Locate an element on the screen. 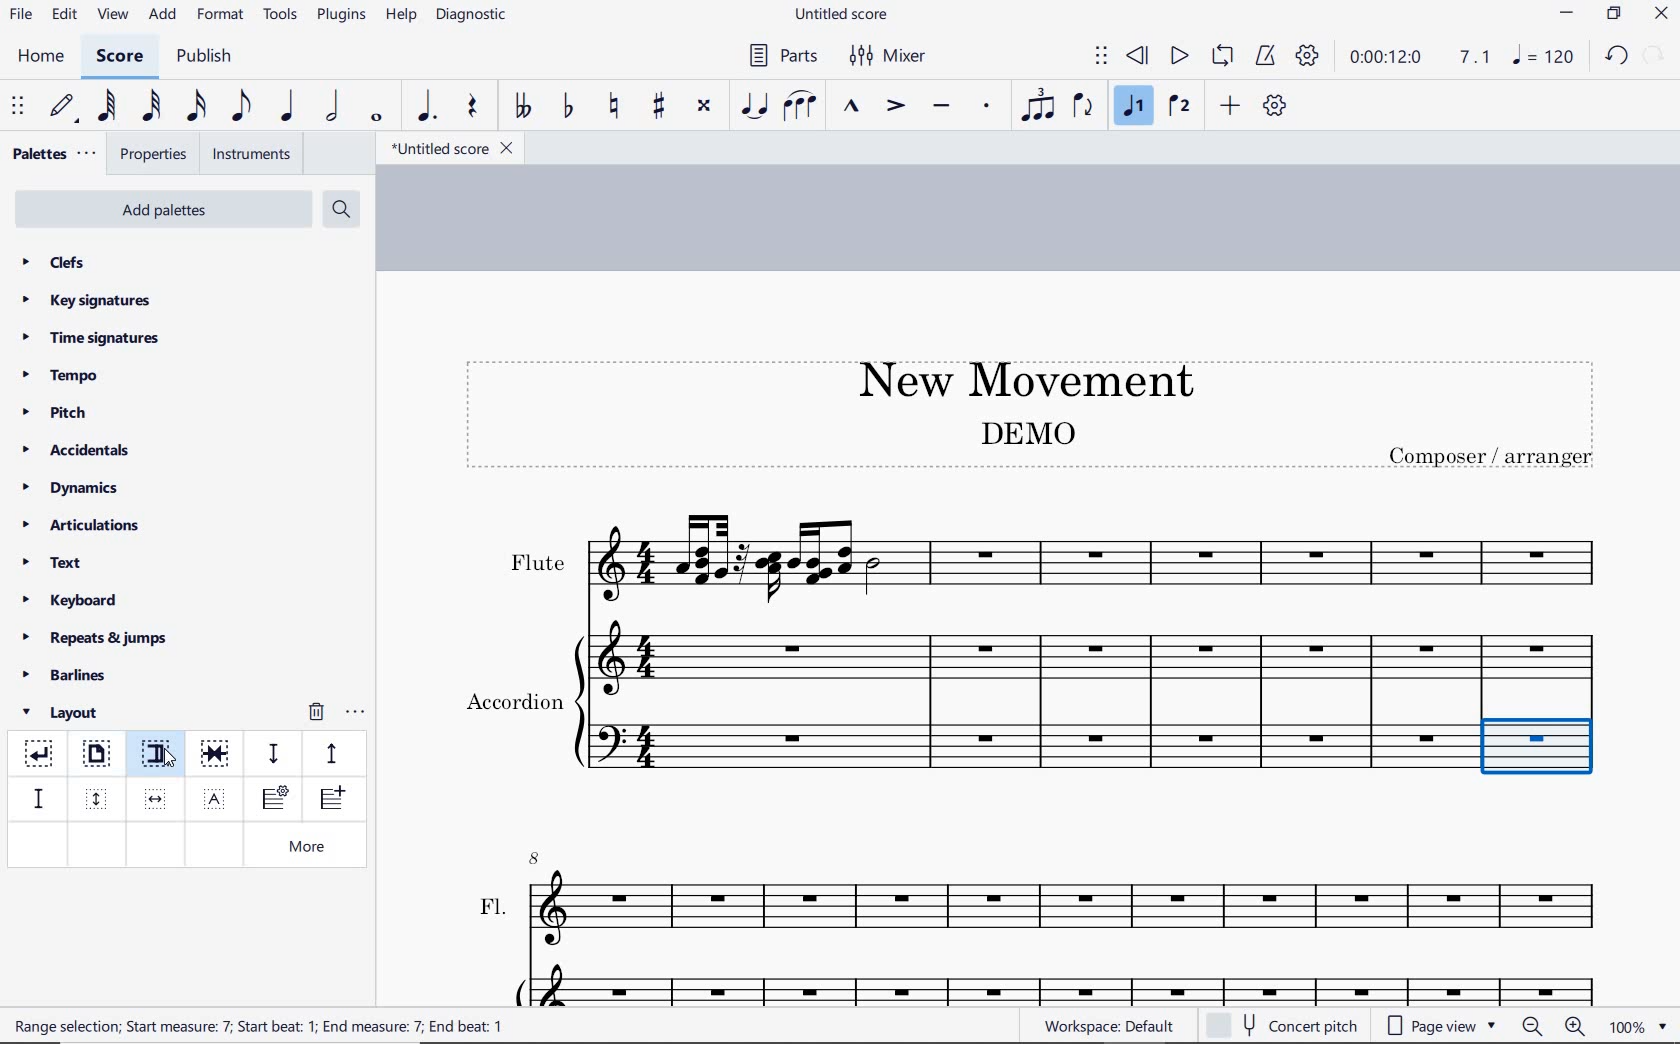  add  is located at coordinates (165, 15).